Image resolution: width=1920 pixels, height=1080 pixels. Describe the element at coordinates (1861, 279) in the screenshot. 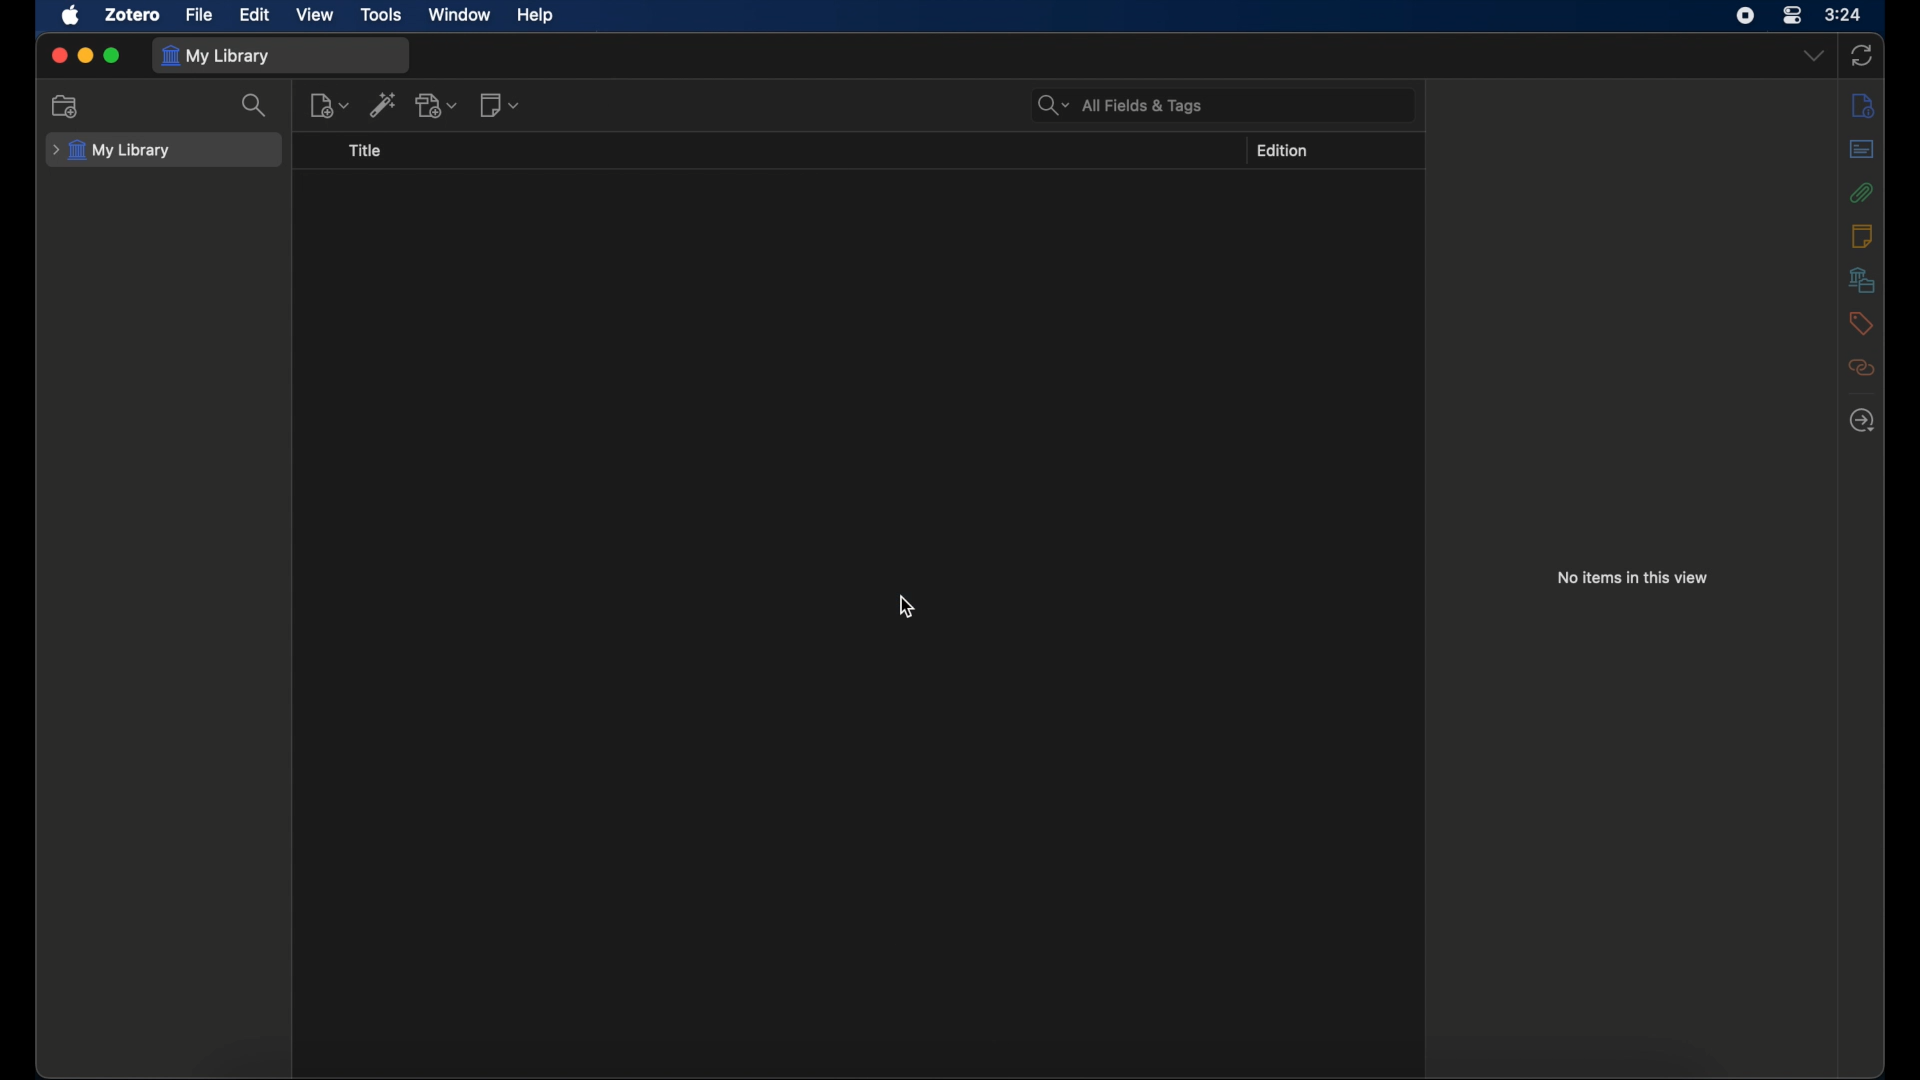

I see `libraries` at that location.